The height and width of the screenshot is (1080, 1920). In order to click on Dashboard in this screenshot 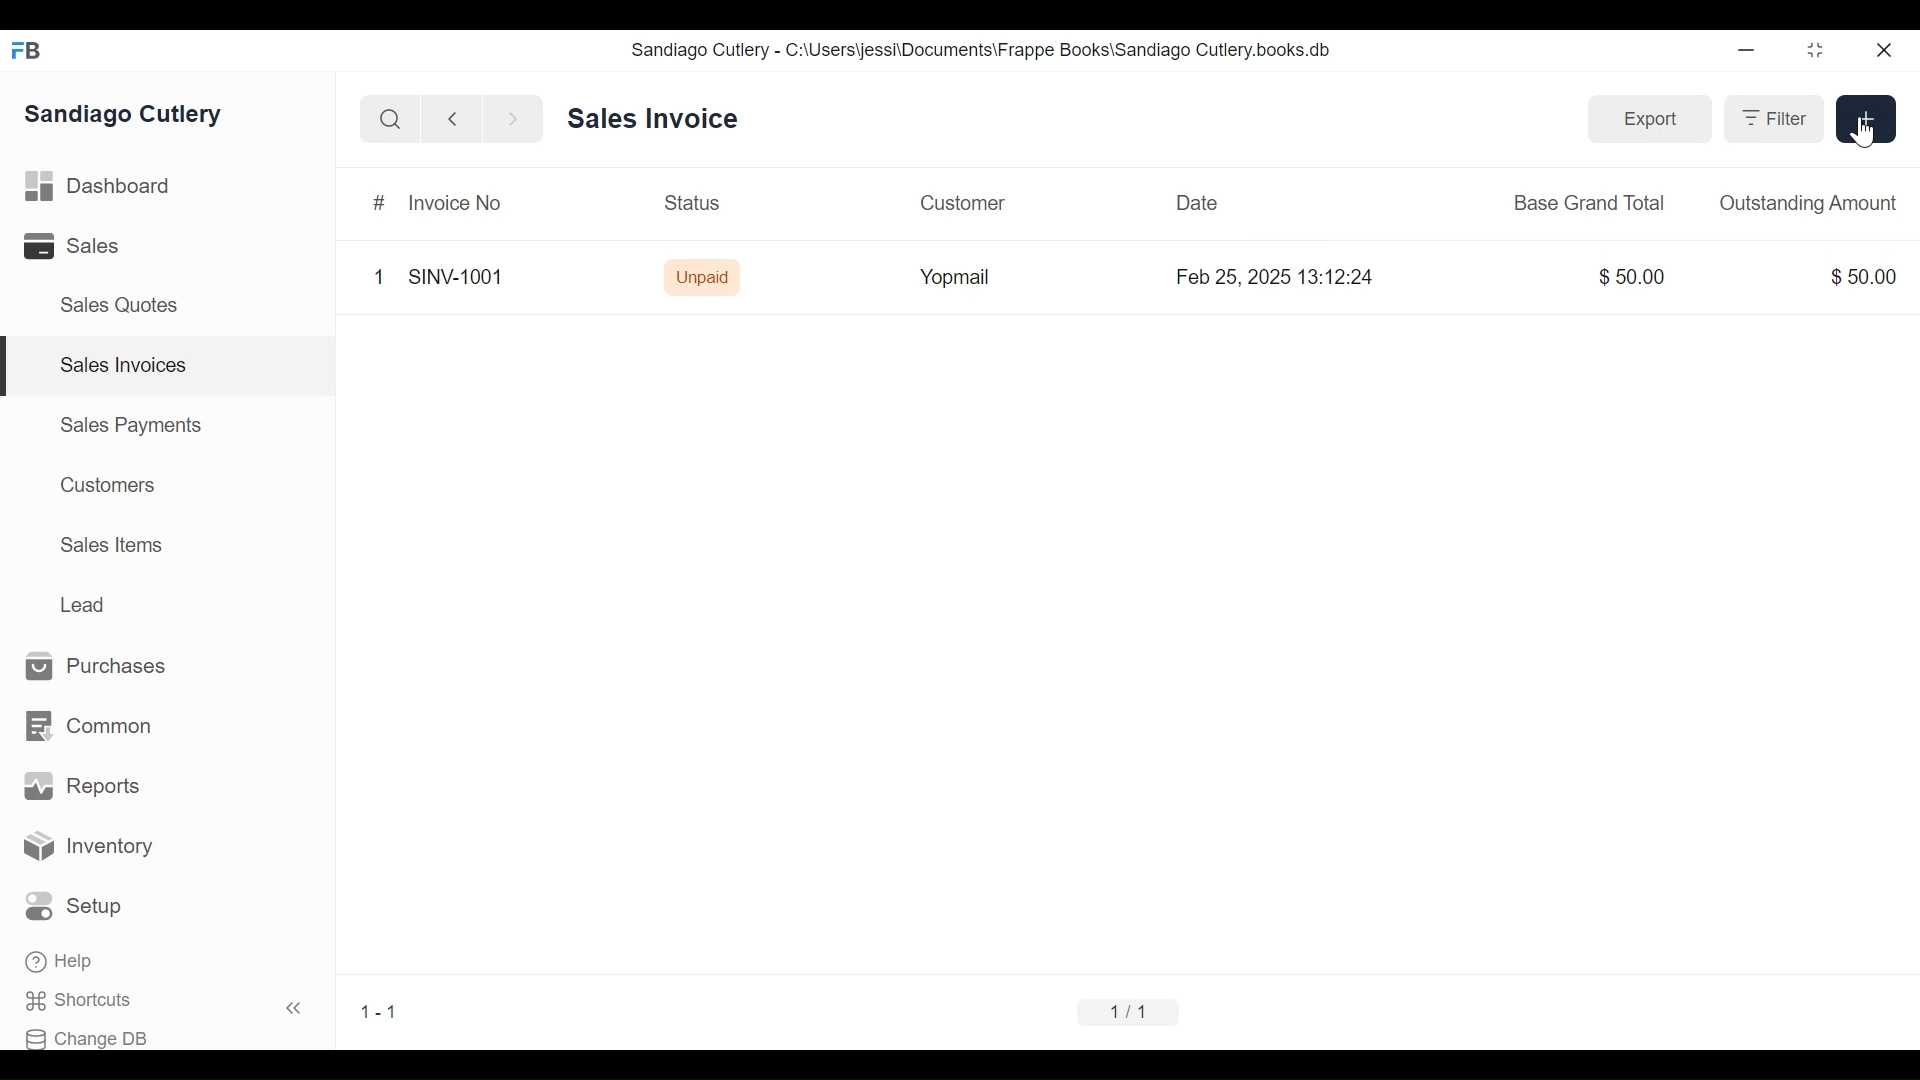, I will do `click(99, 184)`.